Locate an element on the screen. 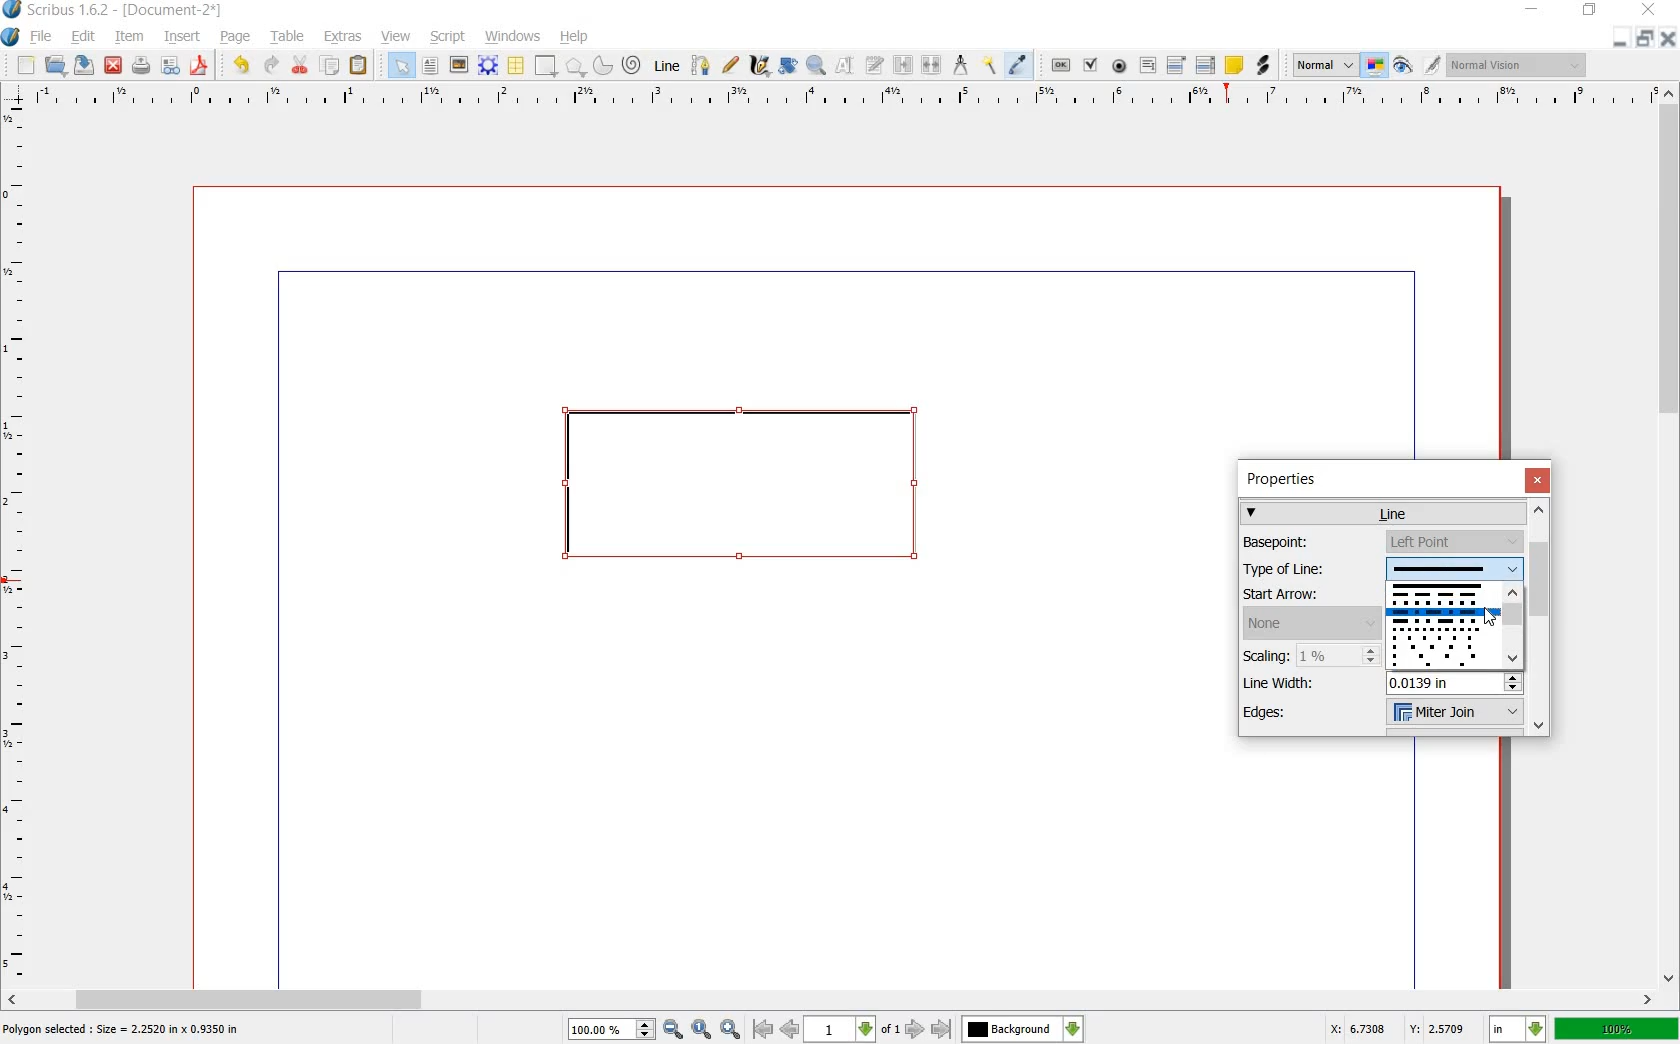  EDIT TEXT WITH STORY EDITOR is located at coordinates (875, 66).